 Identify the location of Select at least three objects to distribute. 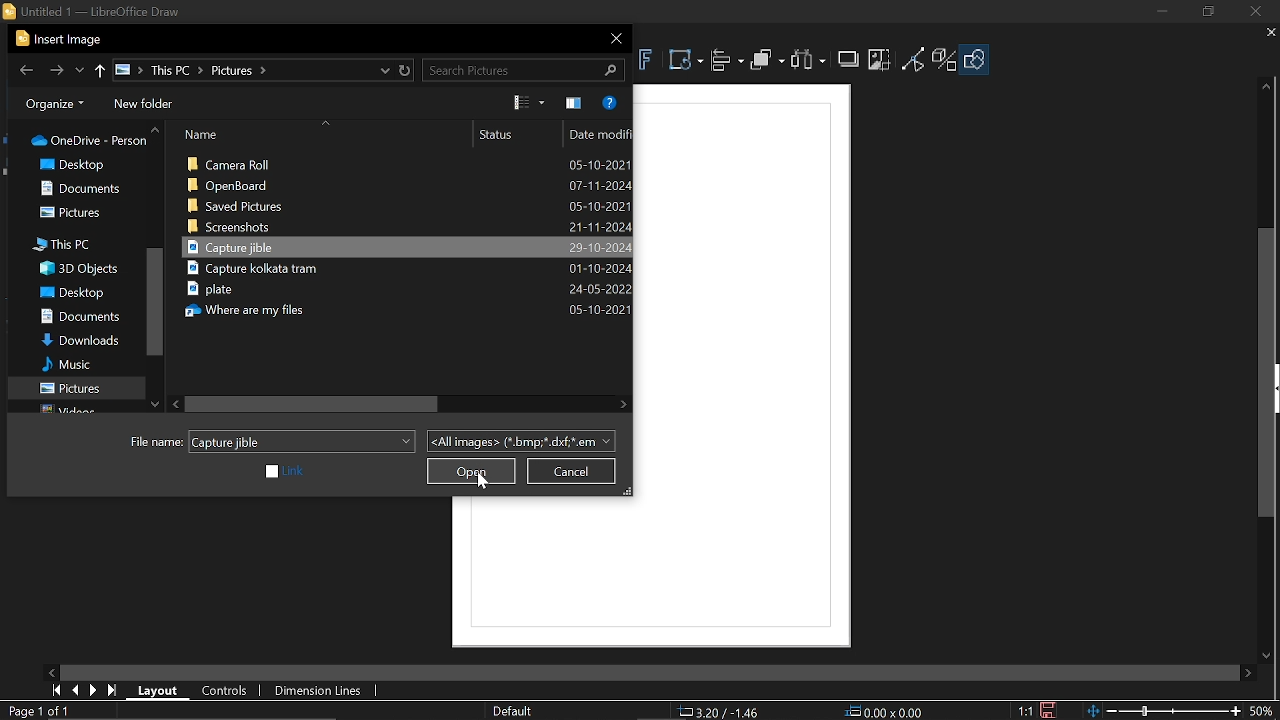
(811, 62).